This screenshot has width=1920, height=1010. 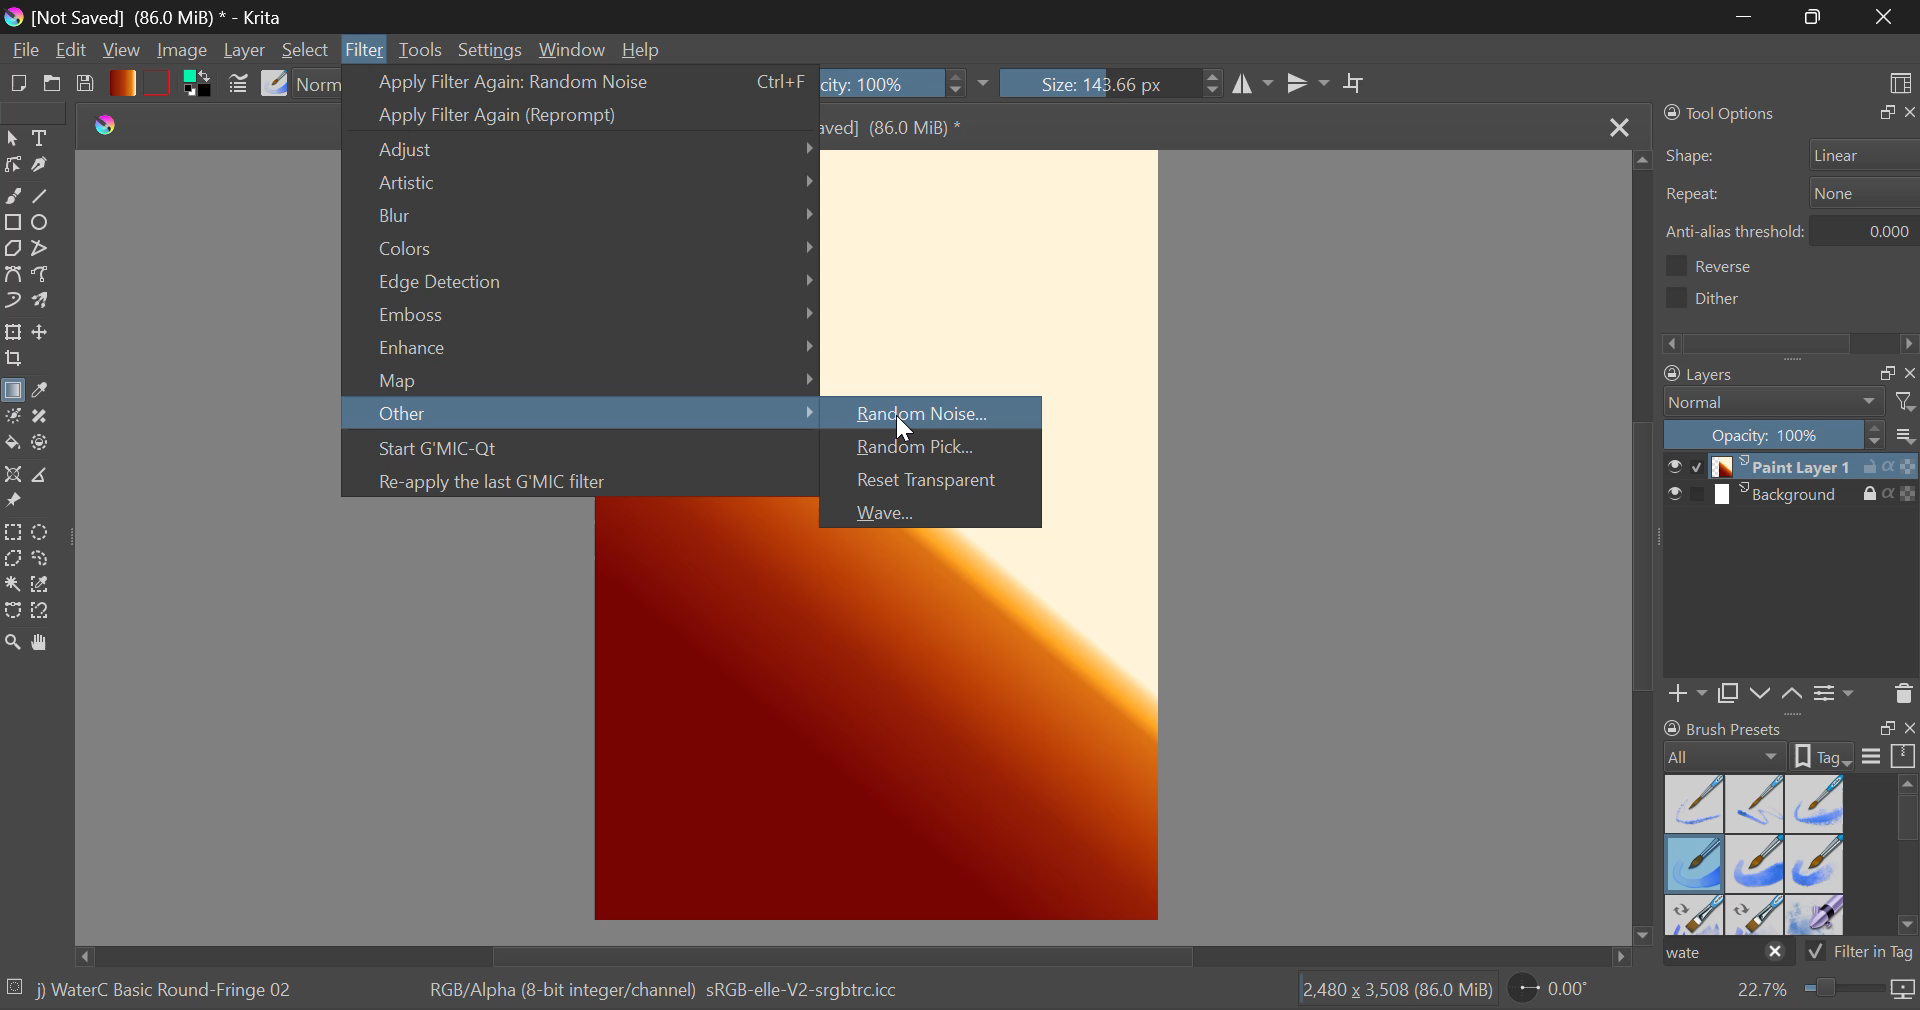 I want to click on File, so click(x=23, y=48).